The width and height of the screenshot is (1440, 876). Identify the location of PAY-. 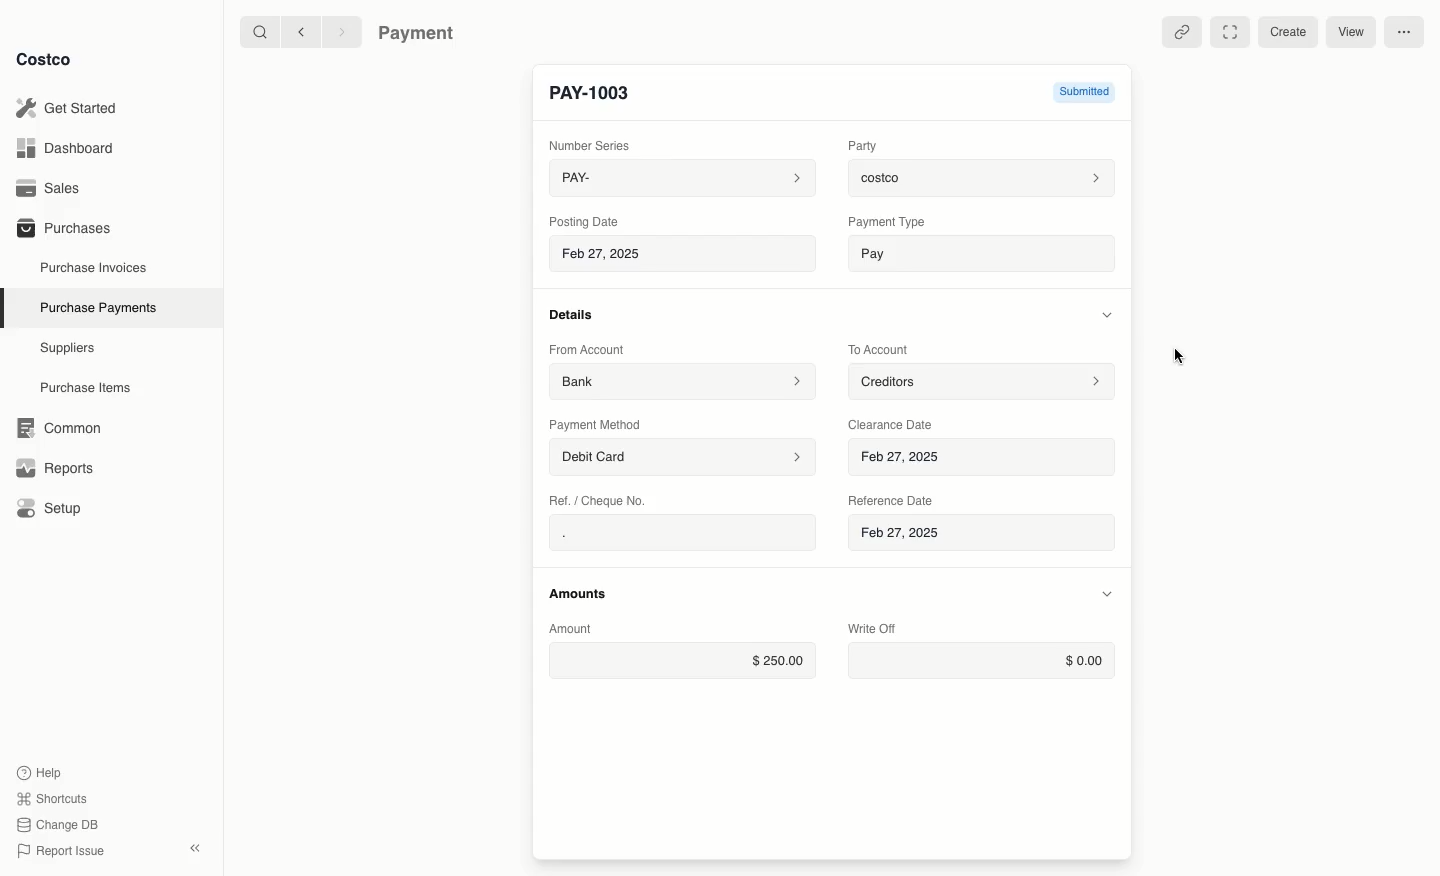
(682, 177).